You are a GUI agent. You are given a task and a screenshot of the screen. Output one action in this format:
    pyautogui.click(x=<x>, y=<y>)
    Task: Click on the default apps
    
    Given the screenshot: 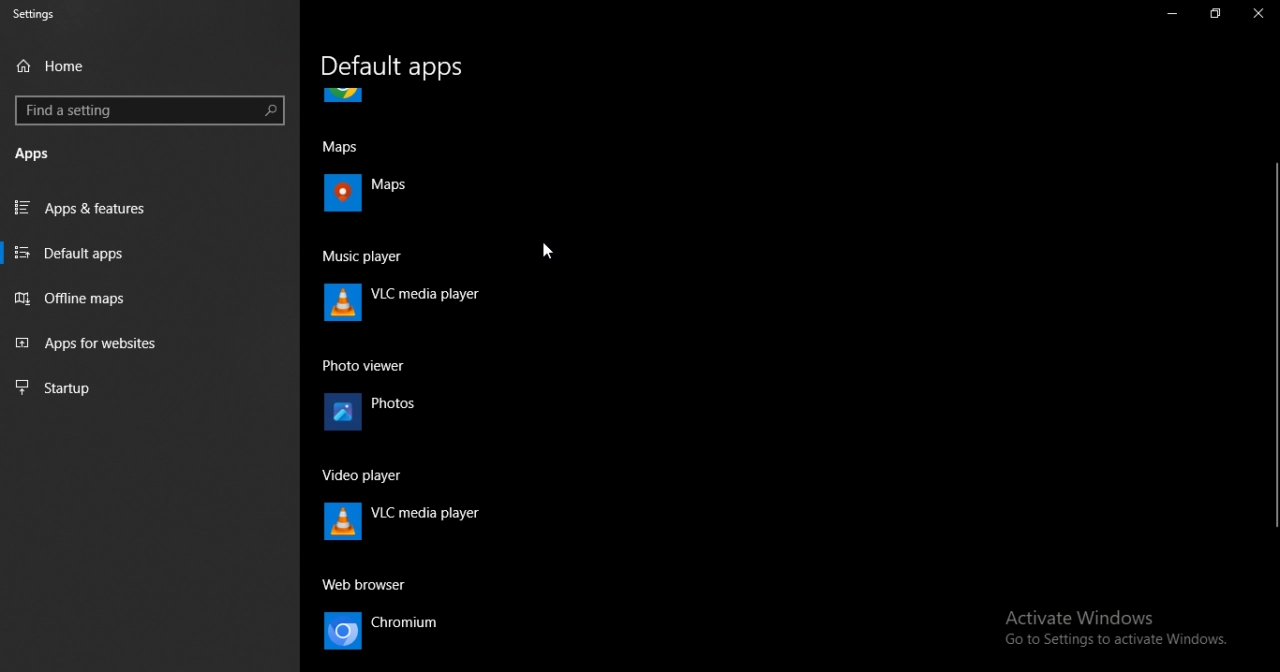 What is the action you would take?
    pyautogui.click(x=384, y=66)
    